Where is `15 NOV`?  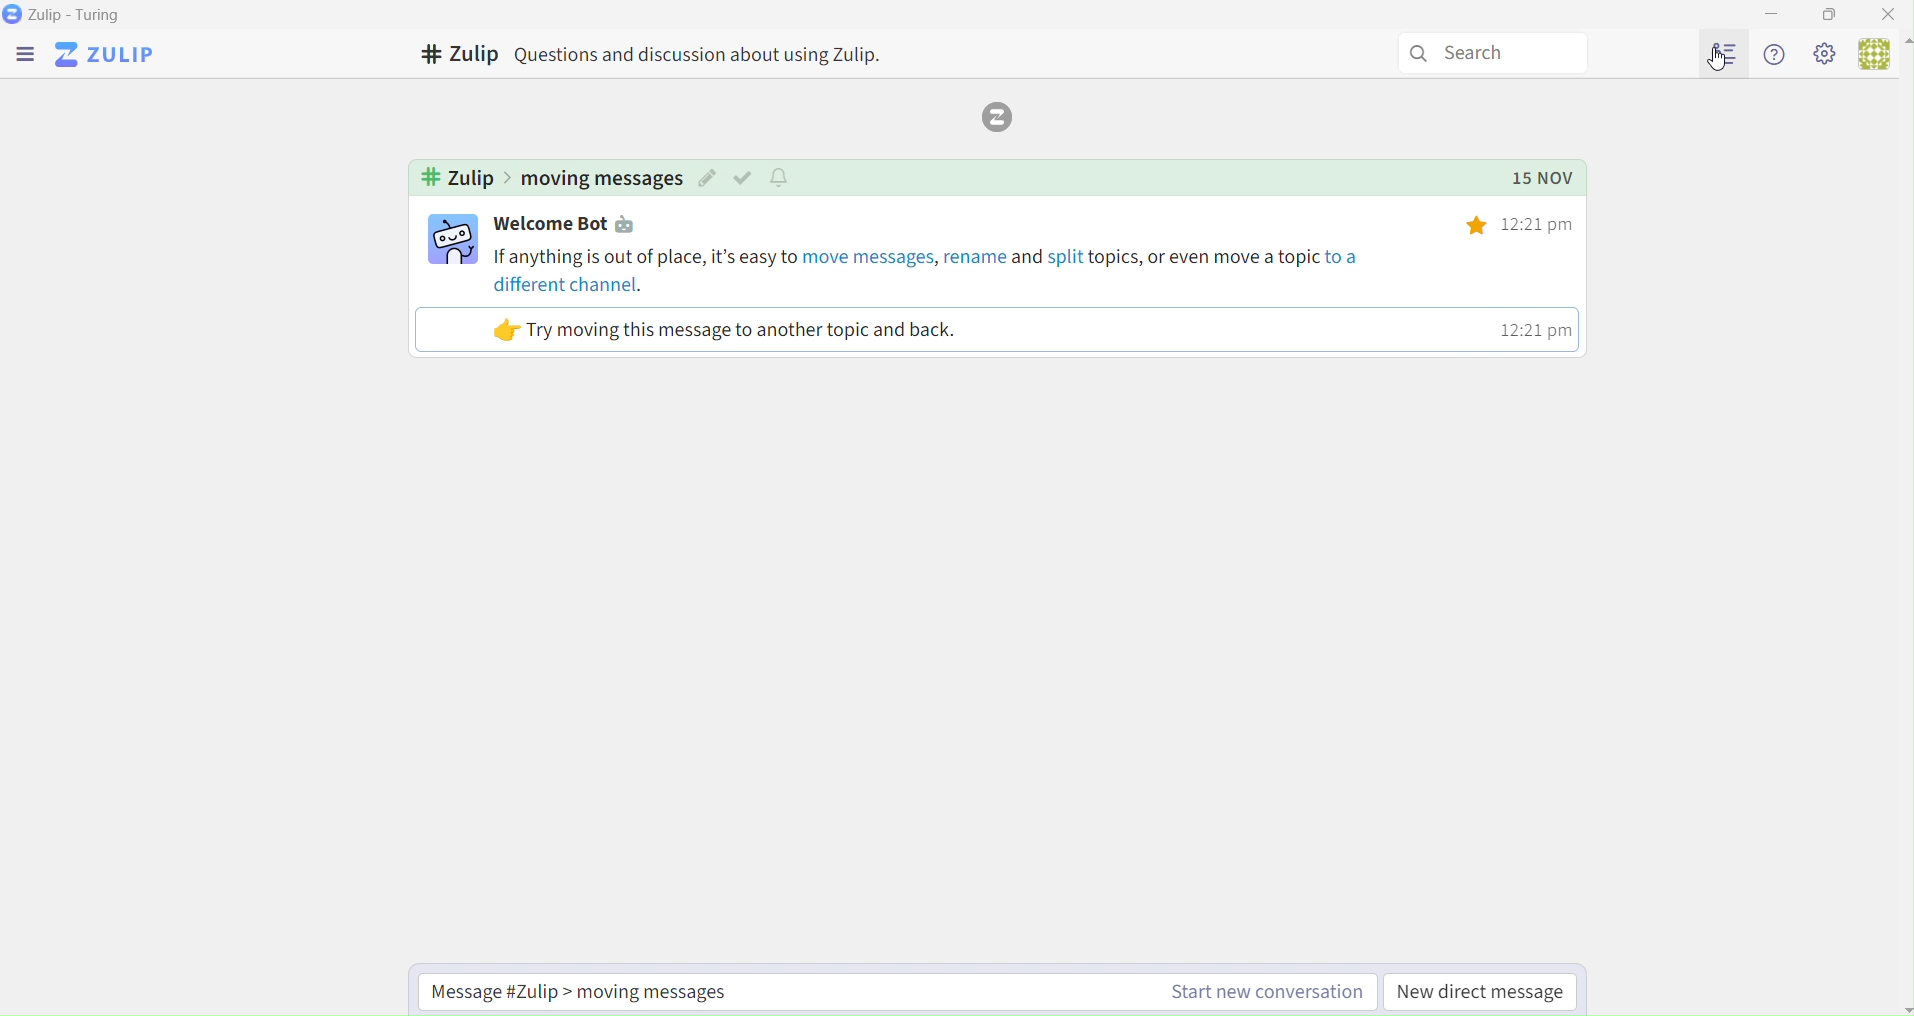 15 NOV is located at coordinates (1533, 179).